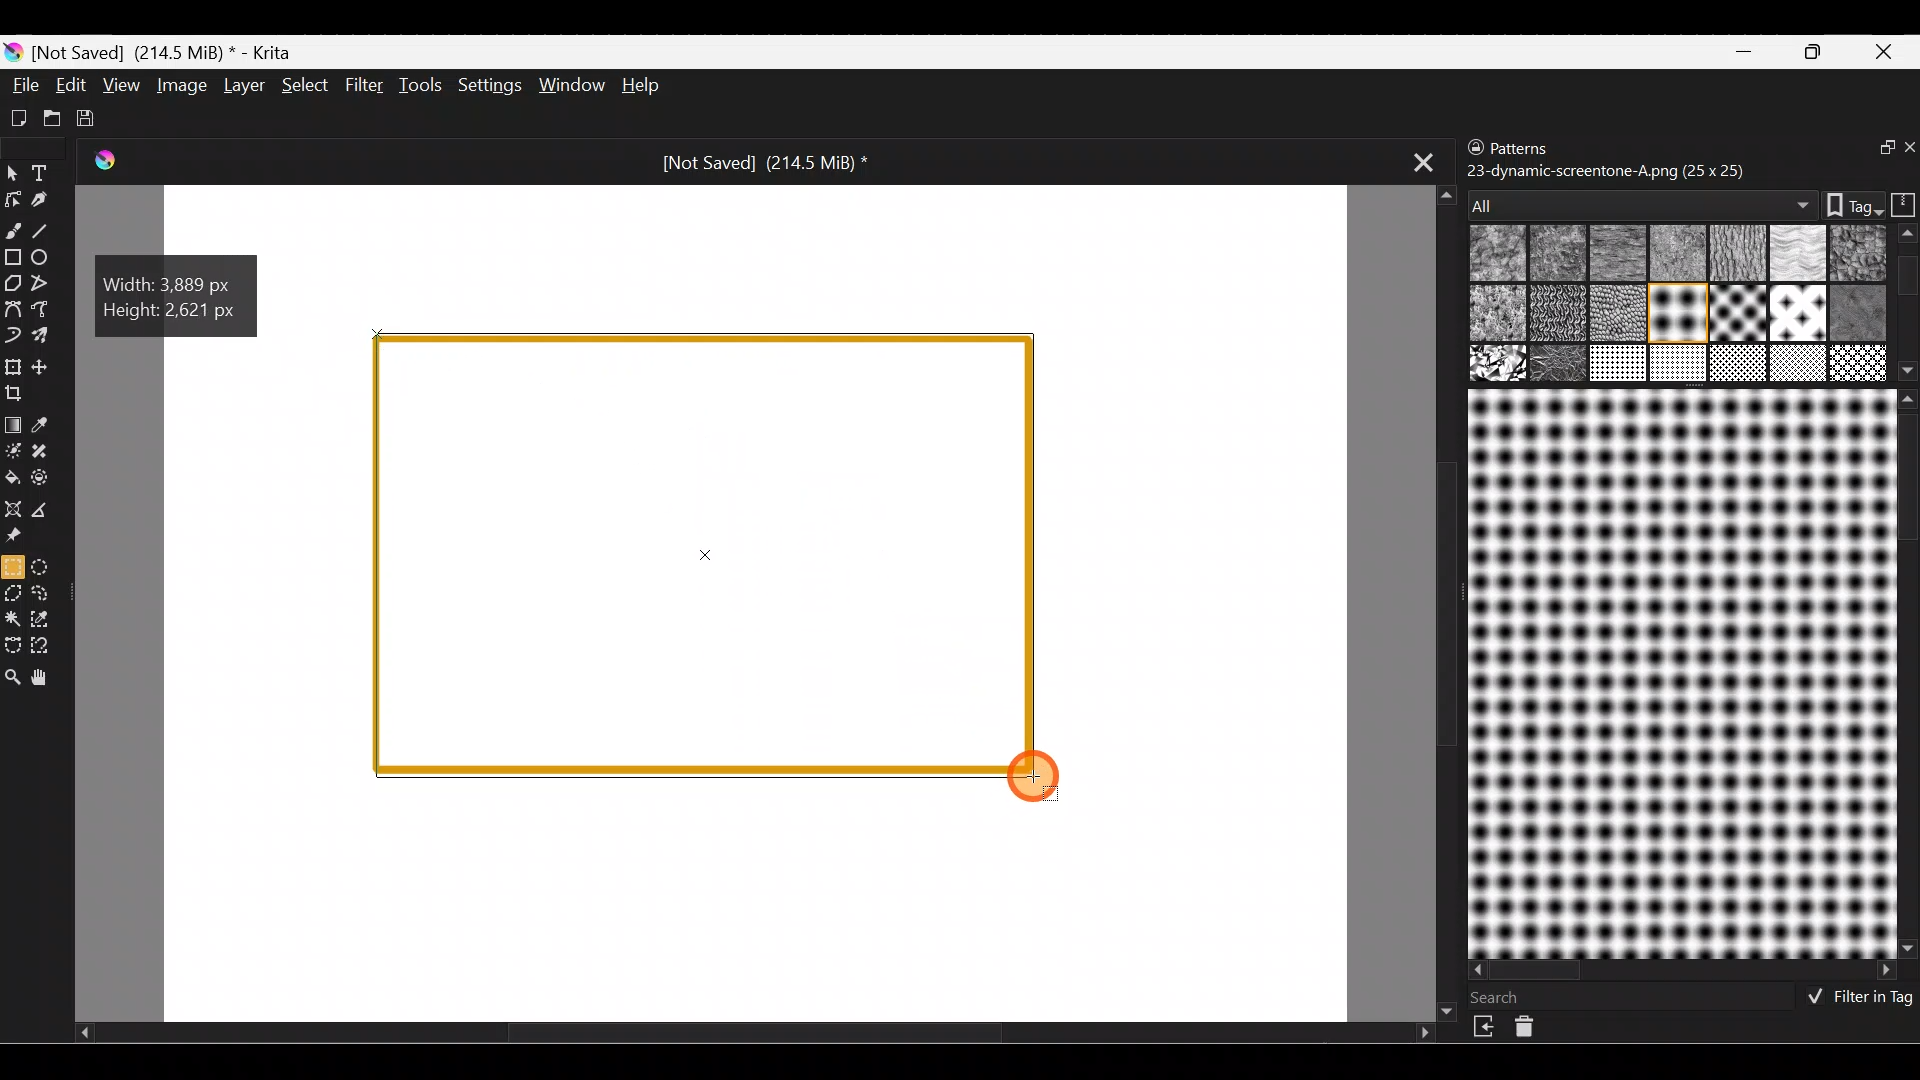 The height and width of the screenshot is (1080, 1920). Describe the element at coordinates (49, 510) in the screenshot. I see `Measure the distance between two points` at that location.